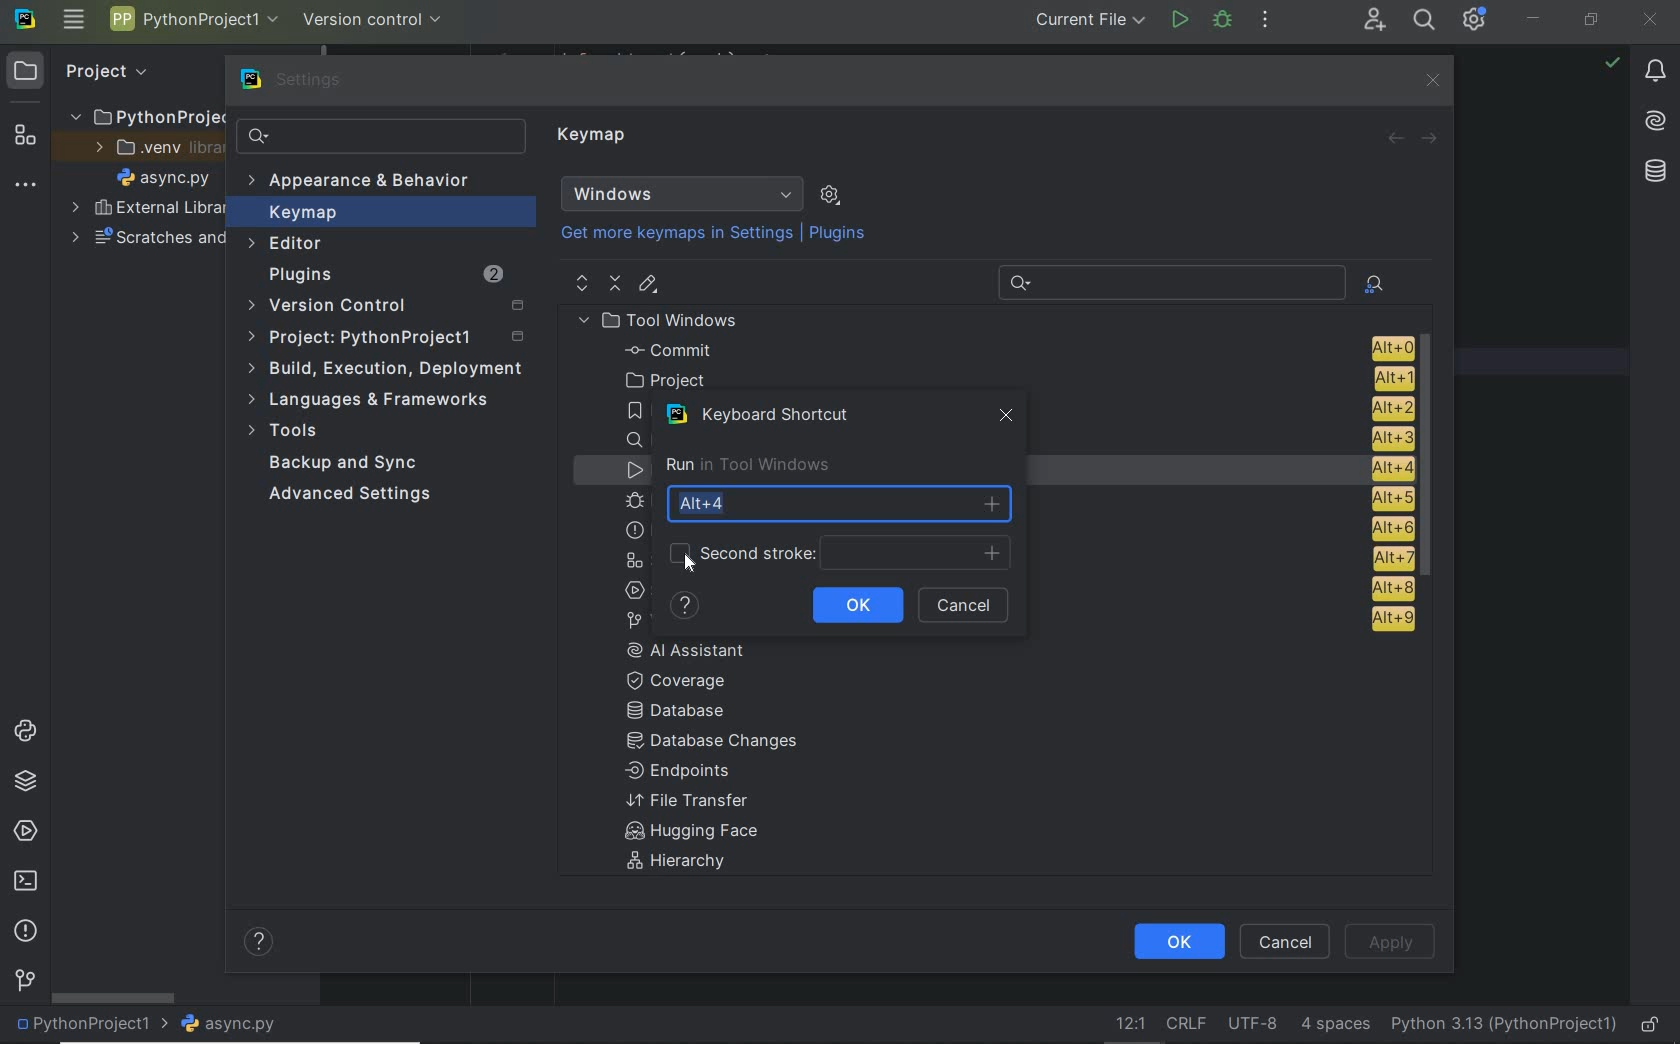 The height and width of the screenshot is (1044, 1680). What do you see at coordinates (687, 559) in the screenshot?
I see `Cursor Position` at bounding box center [687, 559].